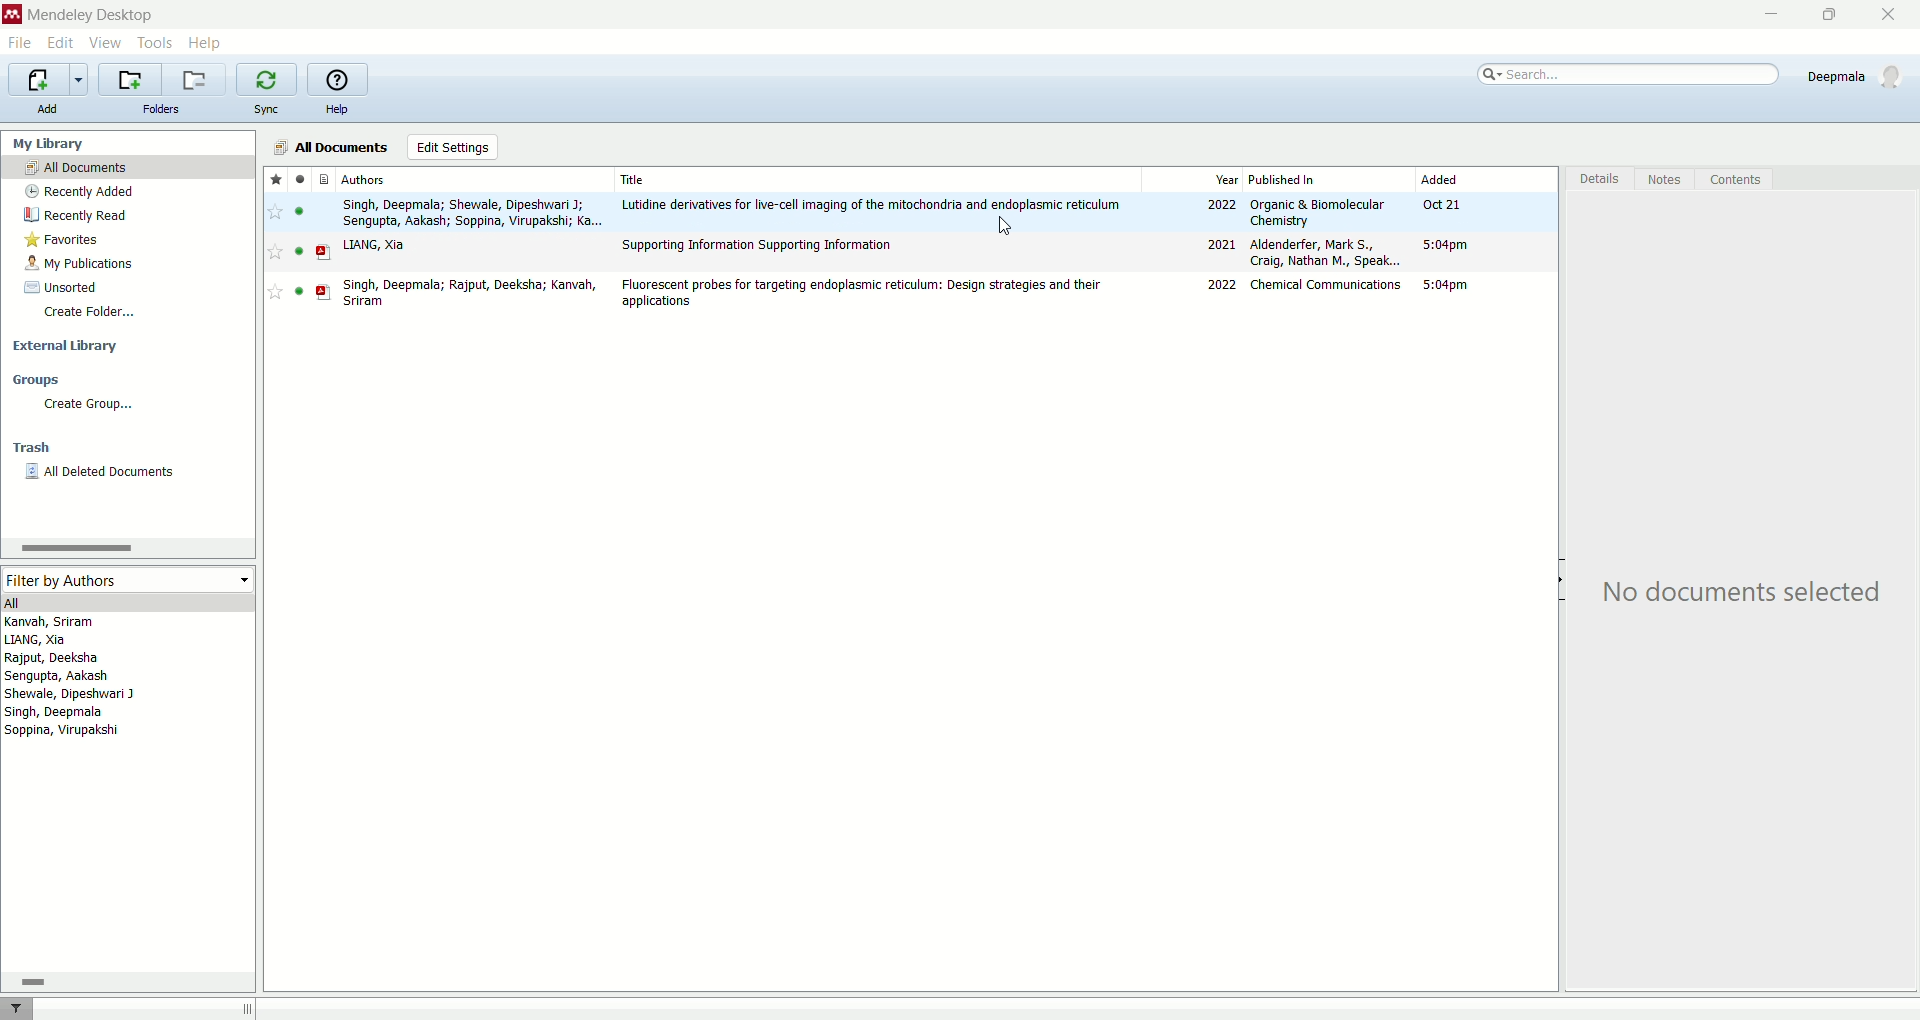 This screenshot has height=1020, width=1920. I want to click on singh, deepmala; rajput, deeksha; kanvah, sriram, so click(471, 293).